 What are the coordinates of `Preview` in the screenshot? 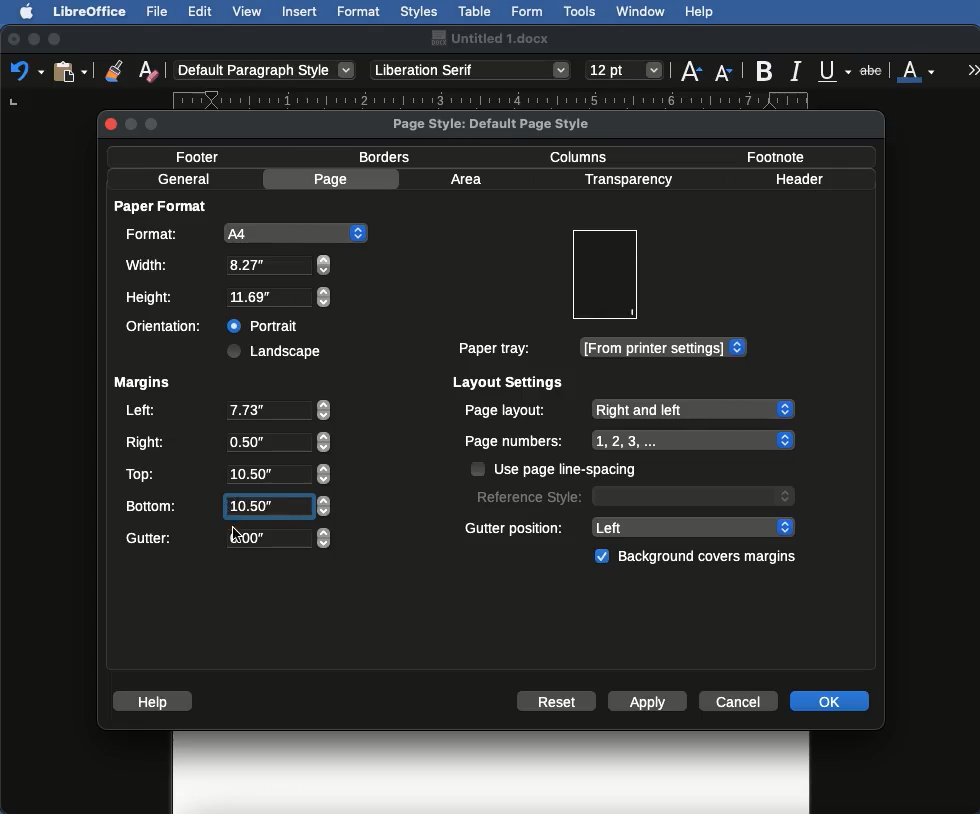 It's located at (604, 275).